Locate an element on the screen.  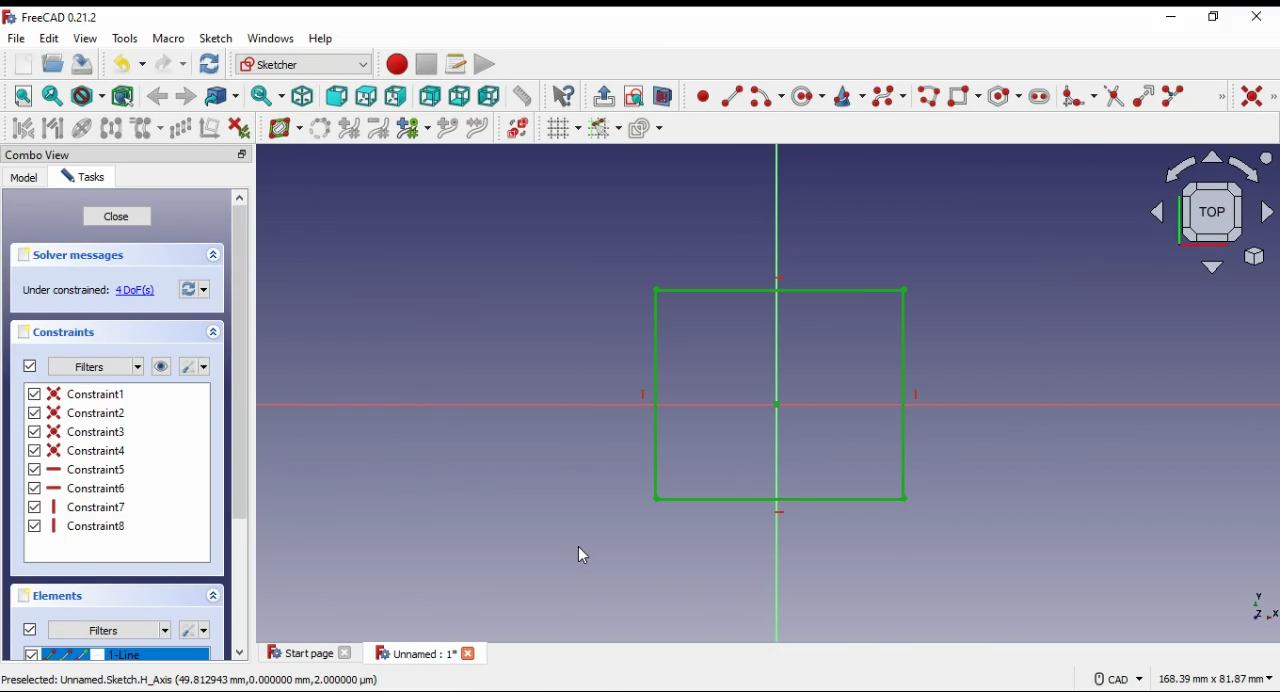
tools is located at coordinates (125, 38).